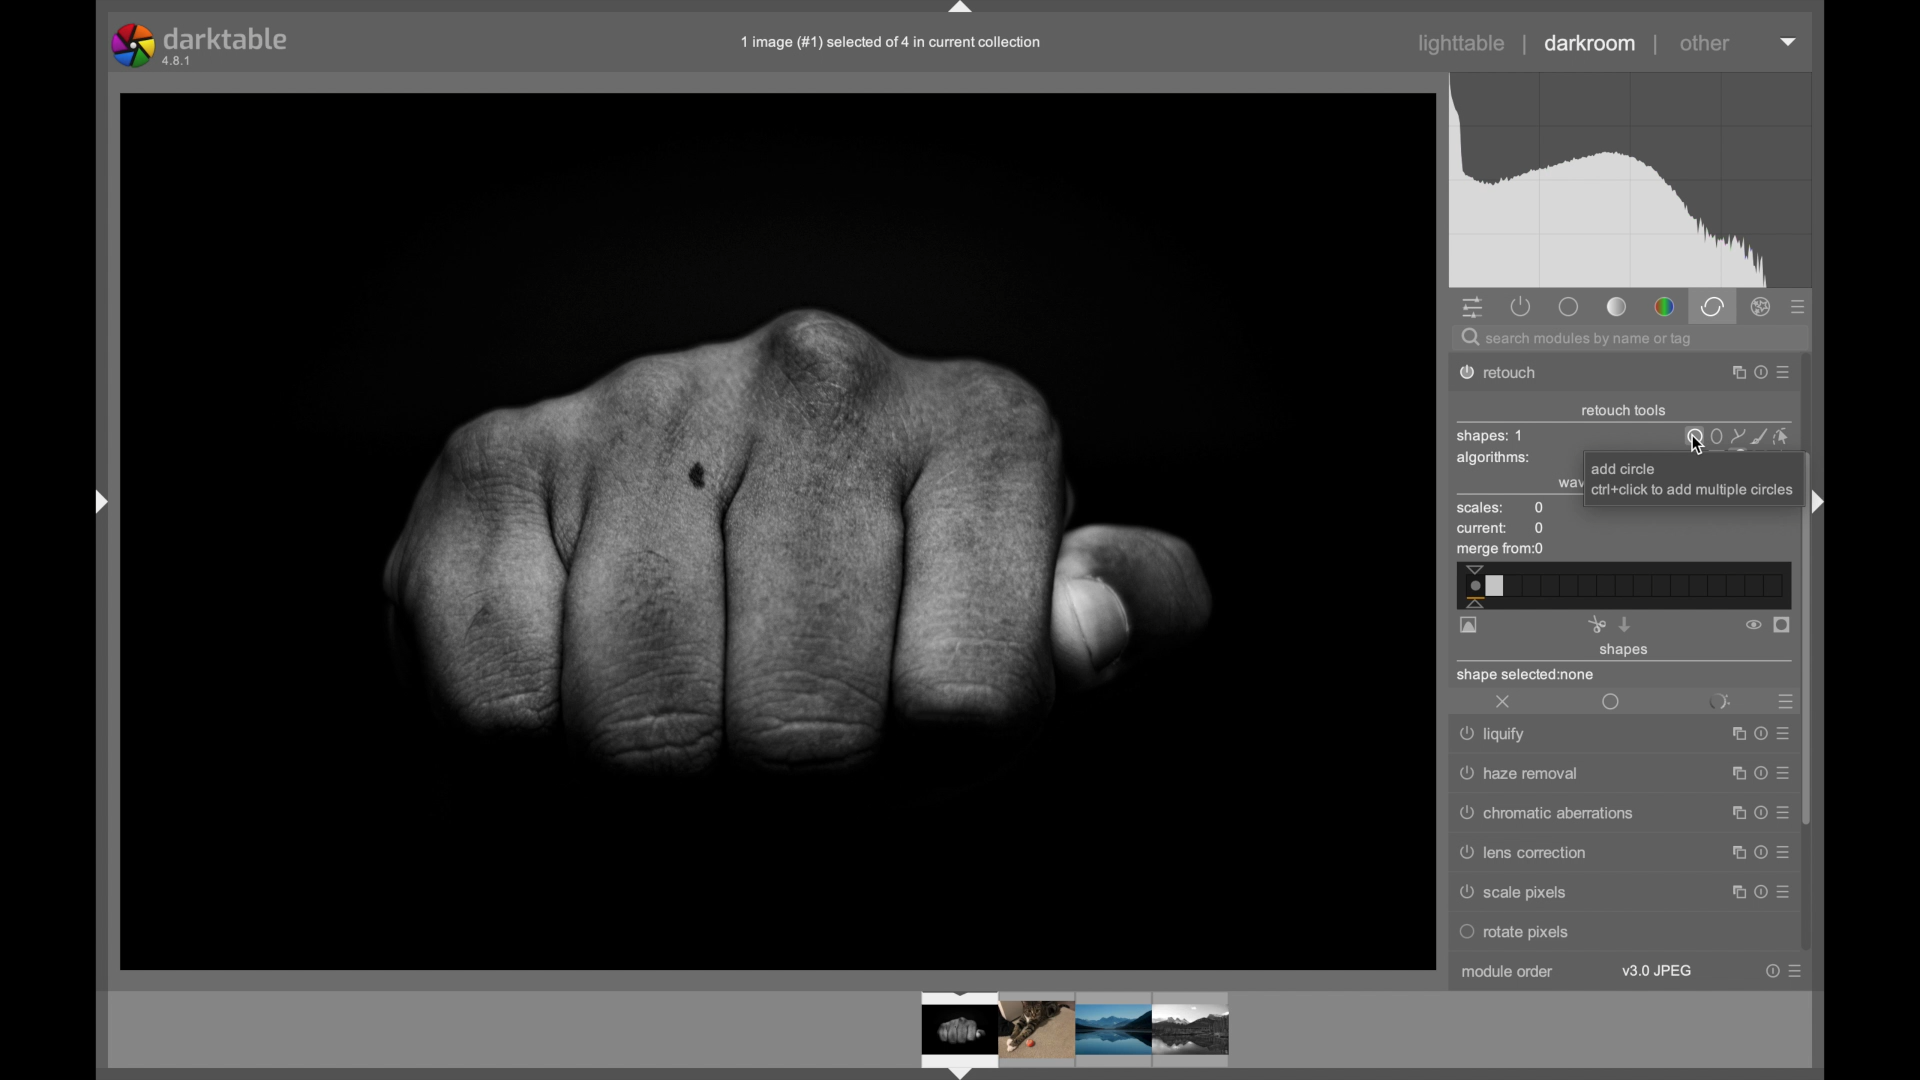 The image size is (1920, 1080). I want to click on chromatic aberrations, so click(1543, 815).